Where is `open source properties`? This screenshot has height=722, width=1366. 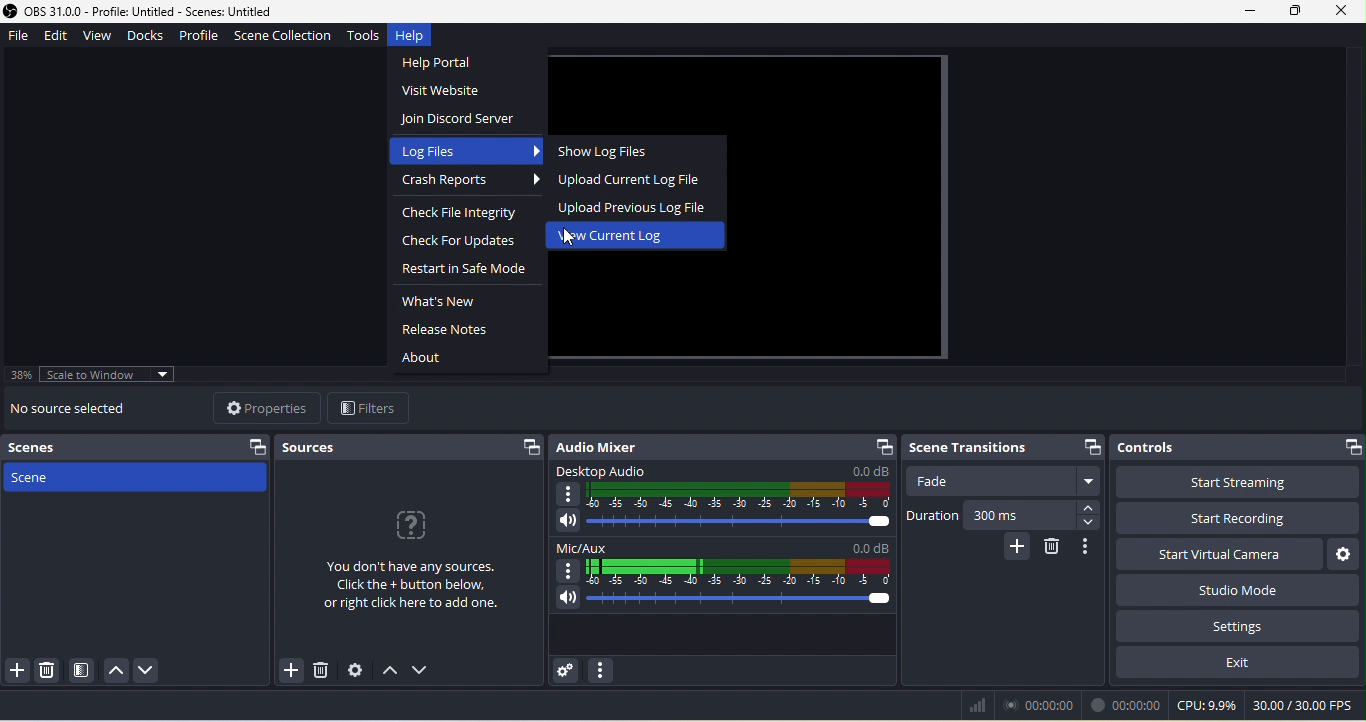
open source properties is located at coordinates (353, 671).